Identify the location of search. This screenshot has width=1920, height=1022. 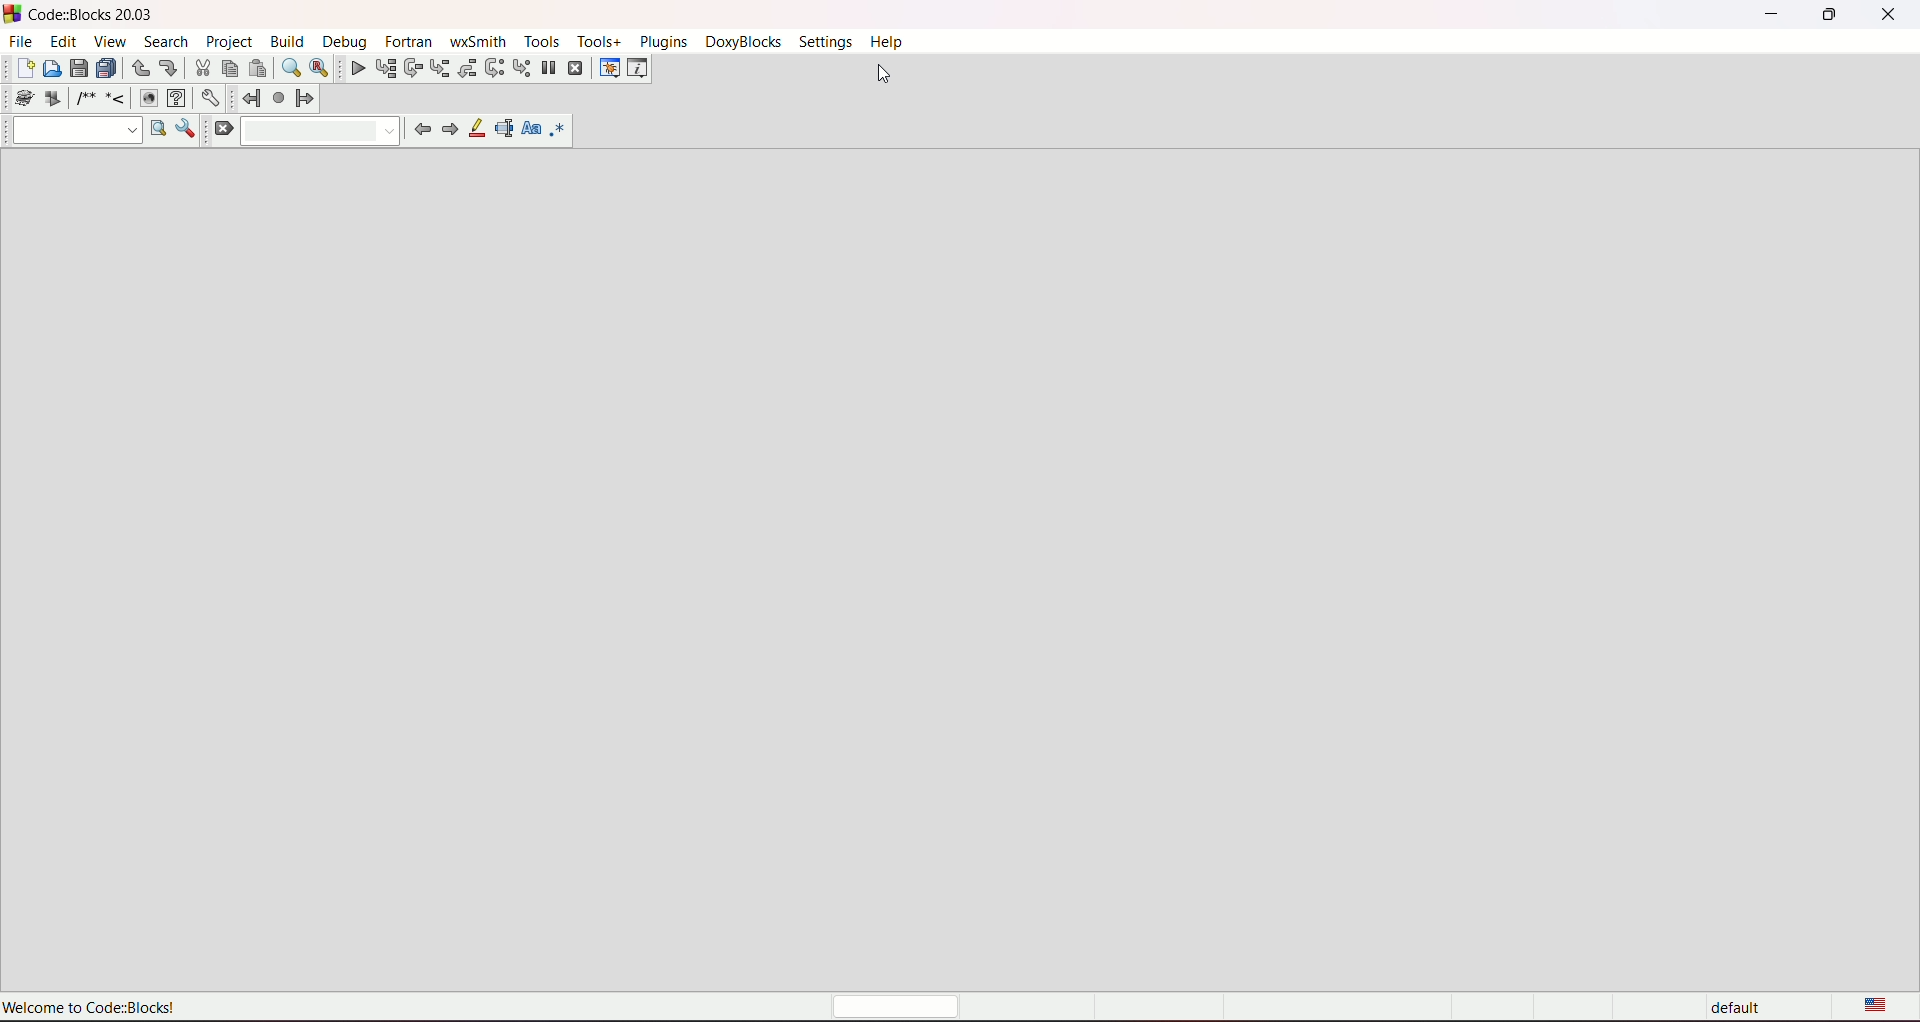
(165, 41).